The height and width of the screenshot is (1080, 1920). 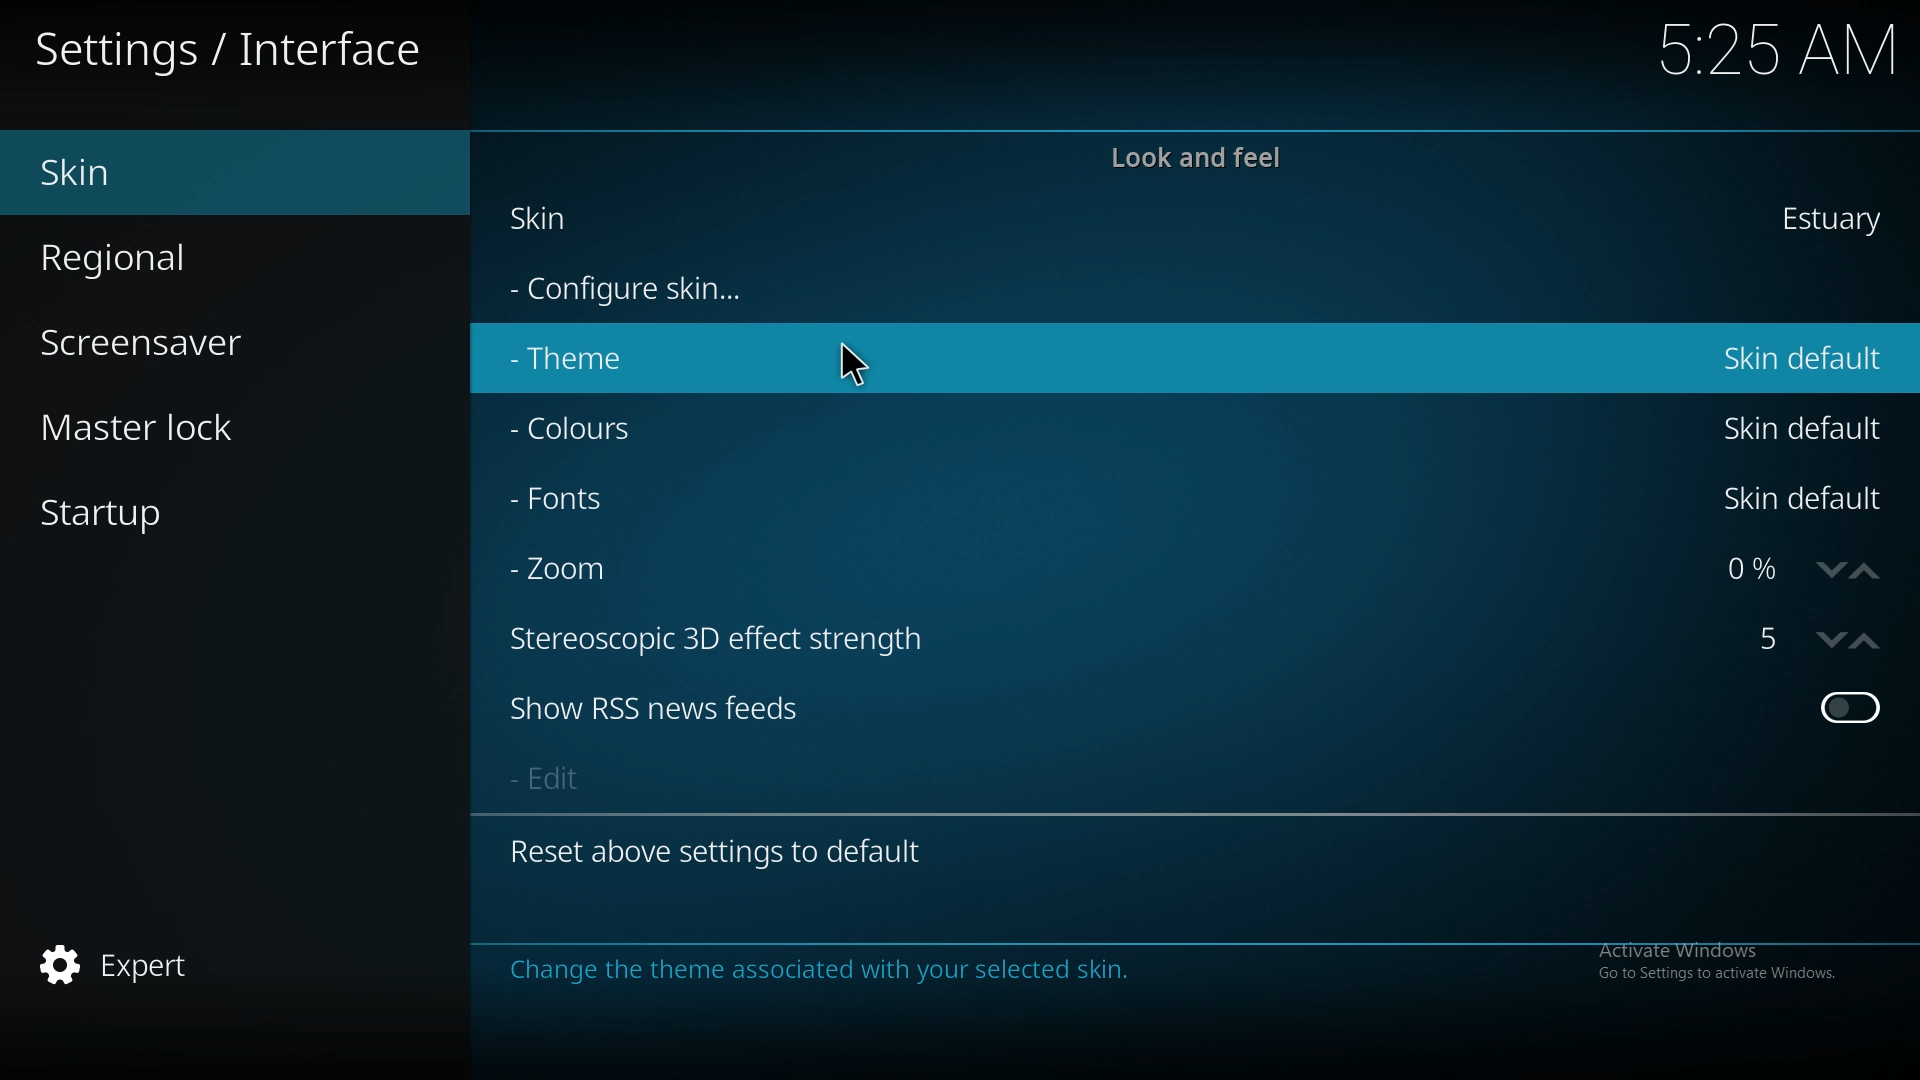 I want to click on skin, so click(x=169, y=176).